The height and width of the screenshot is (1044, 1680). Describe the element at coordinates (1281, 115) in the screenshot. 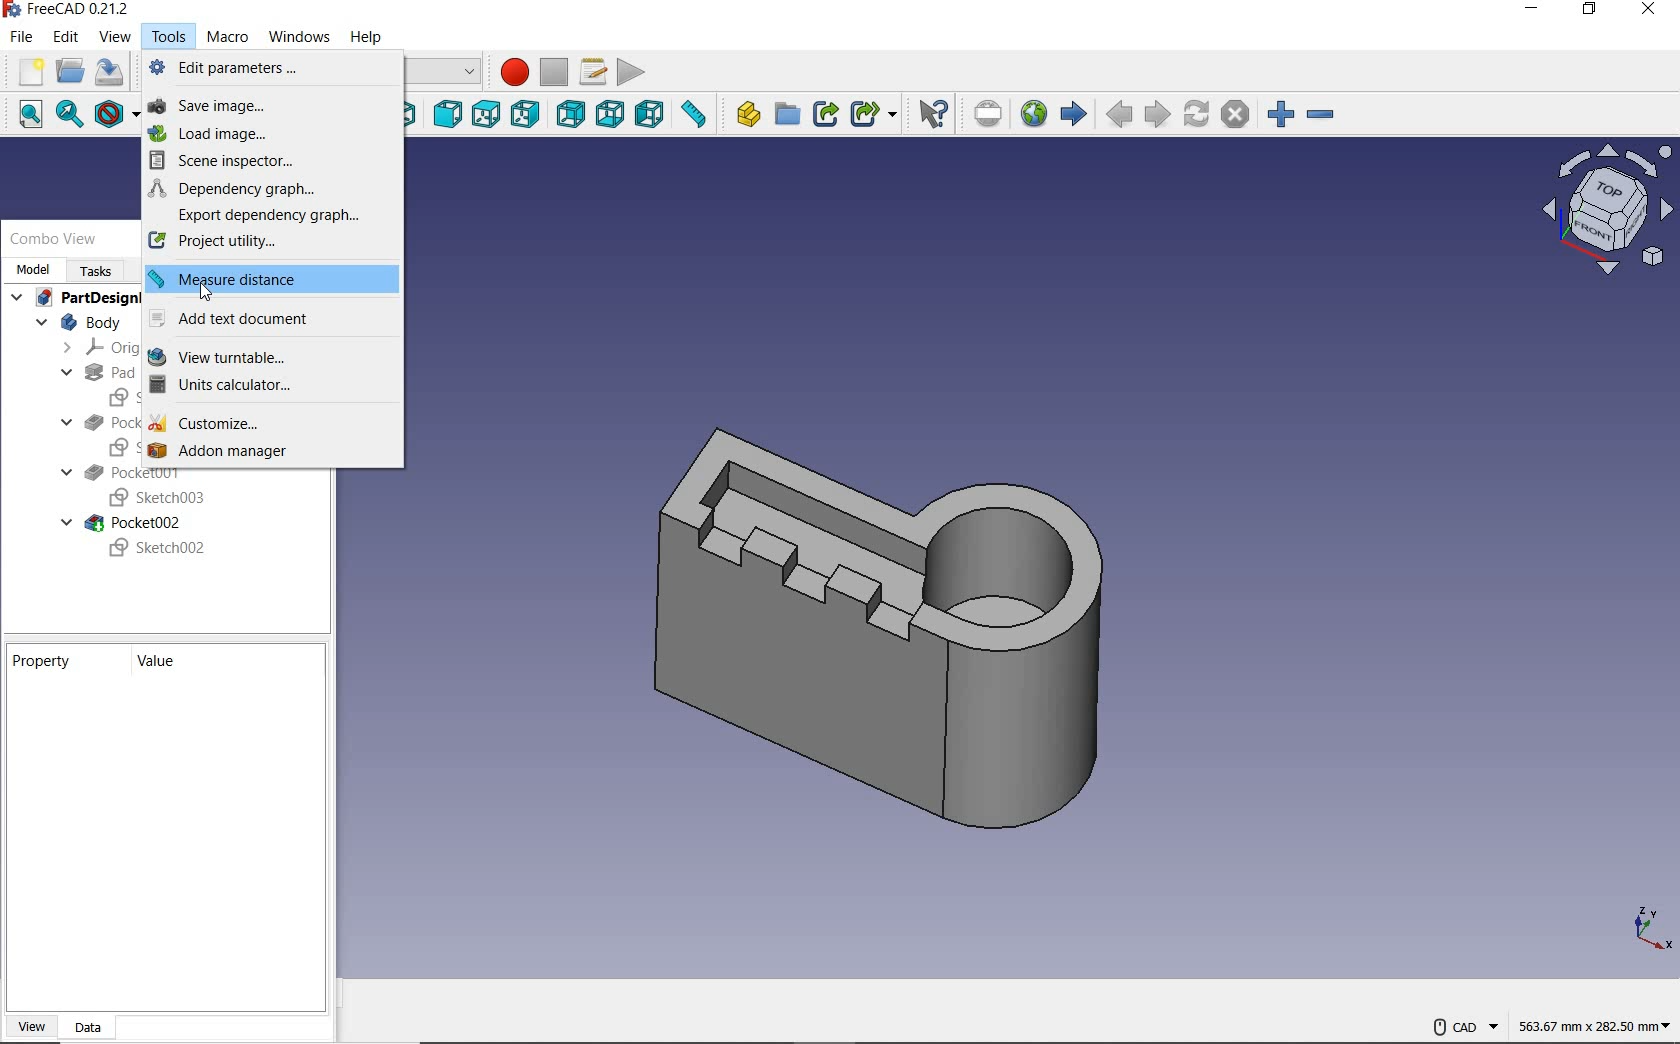

I see `zoom in` at that location.